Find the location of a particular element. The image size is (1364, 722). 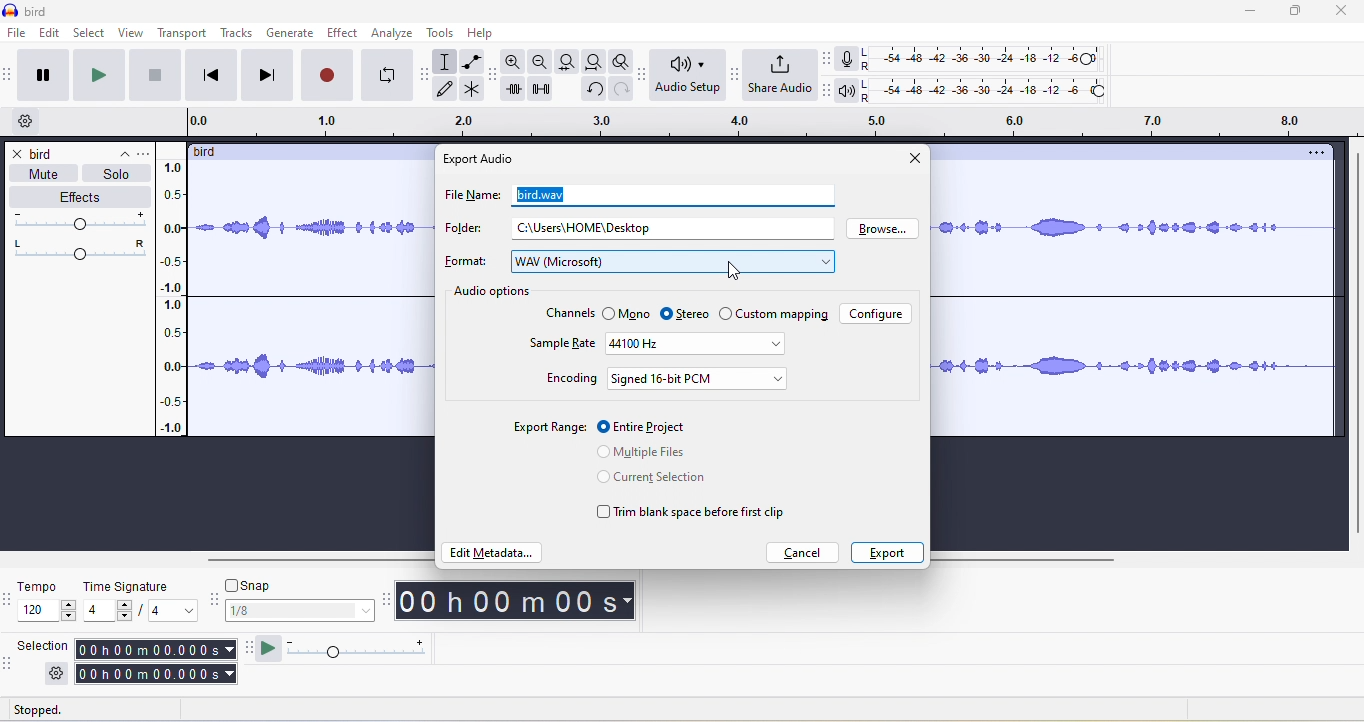

audacity edit toolbar is located at coordinates (495, 78).